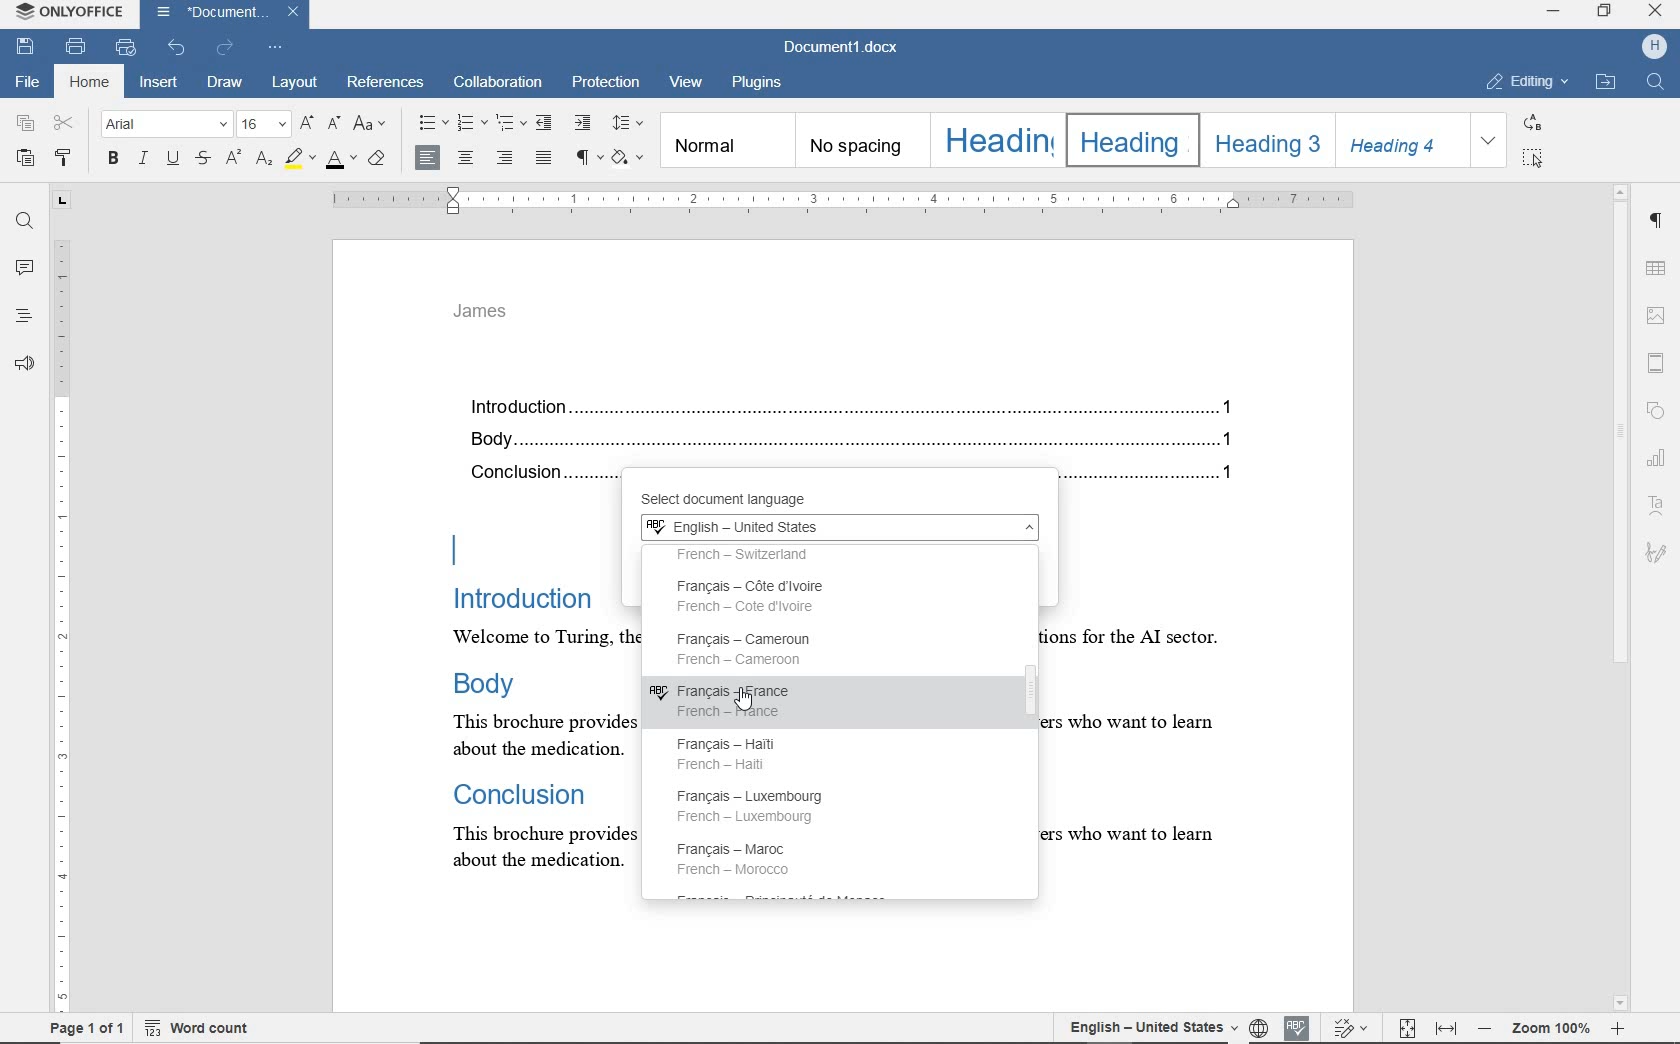 This screenshot has height=1044, width=1680. What do you see at coordinates (70, 14) in the screenshot?
I see `system name` at bounding box center [70, 14].